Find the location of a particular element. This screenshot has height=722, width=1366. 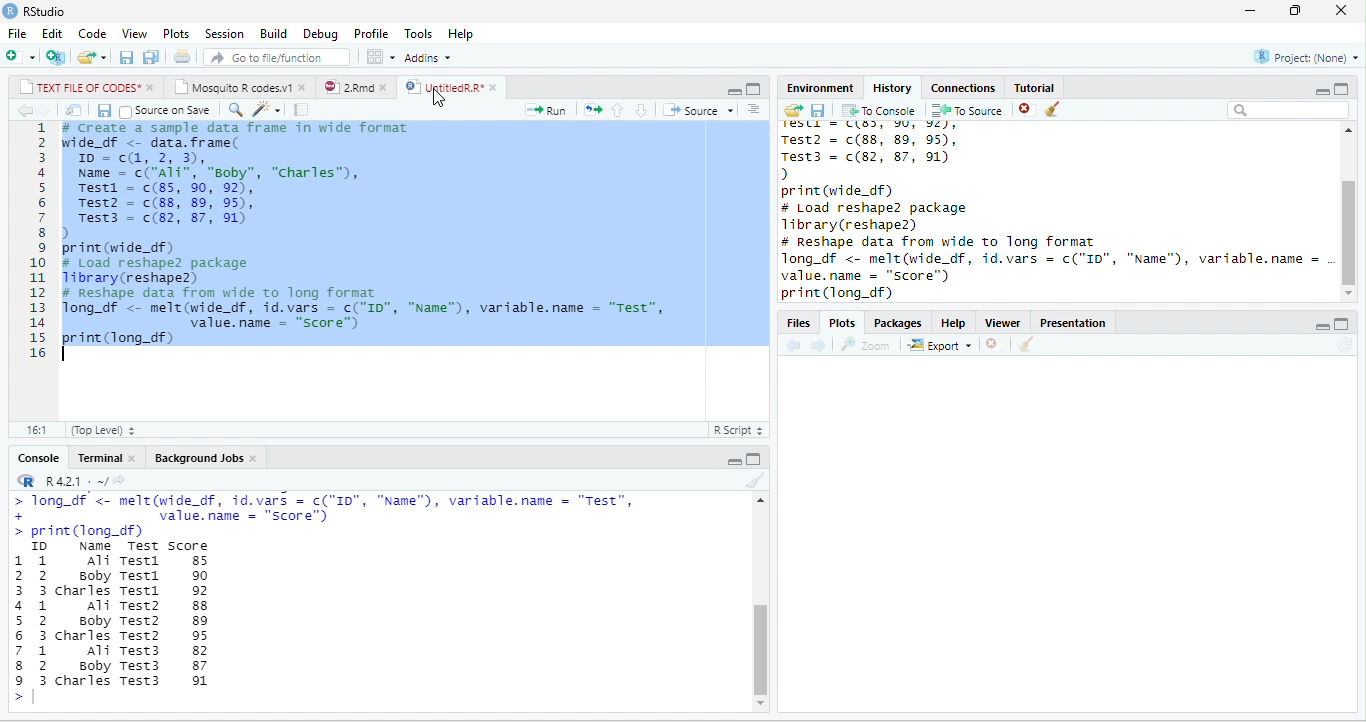

close is located at coordinates (134, 458).